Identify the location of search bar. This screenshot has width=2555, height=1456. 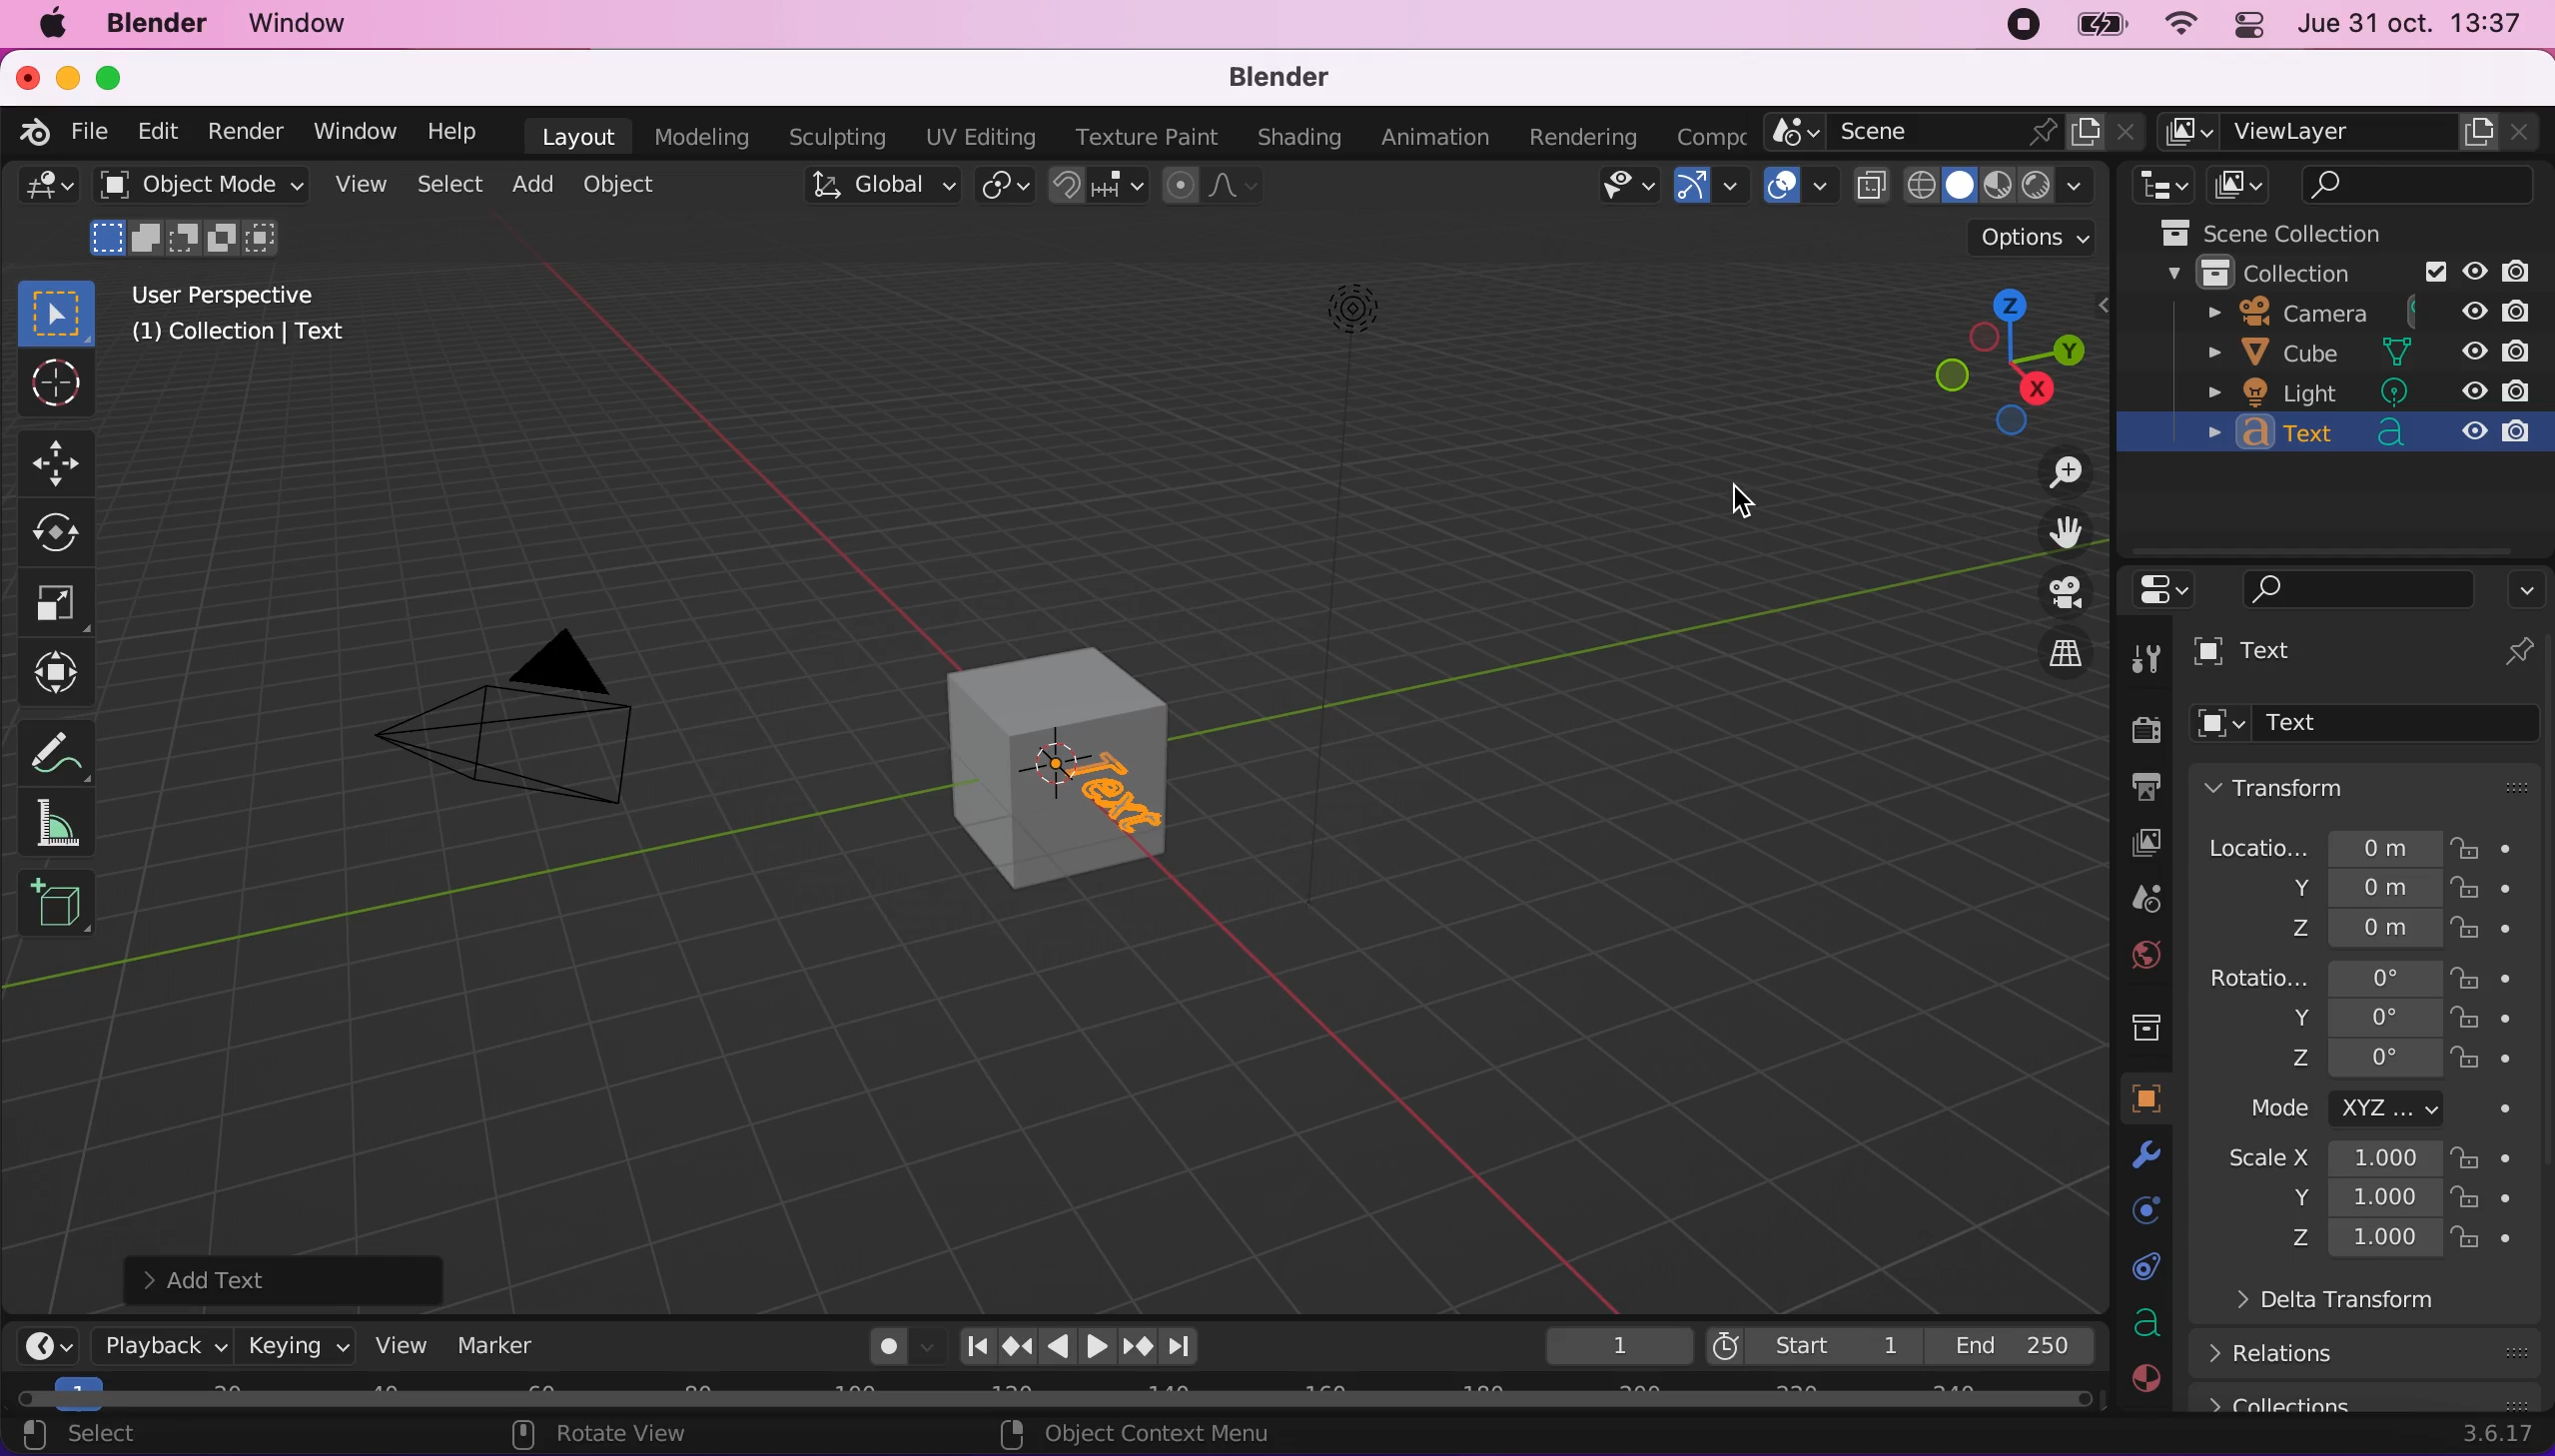
(2354, 594).